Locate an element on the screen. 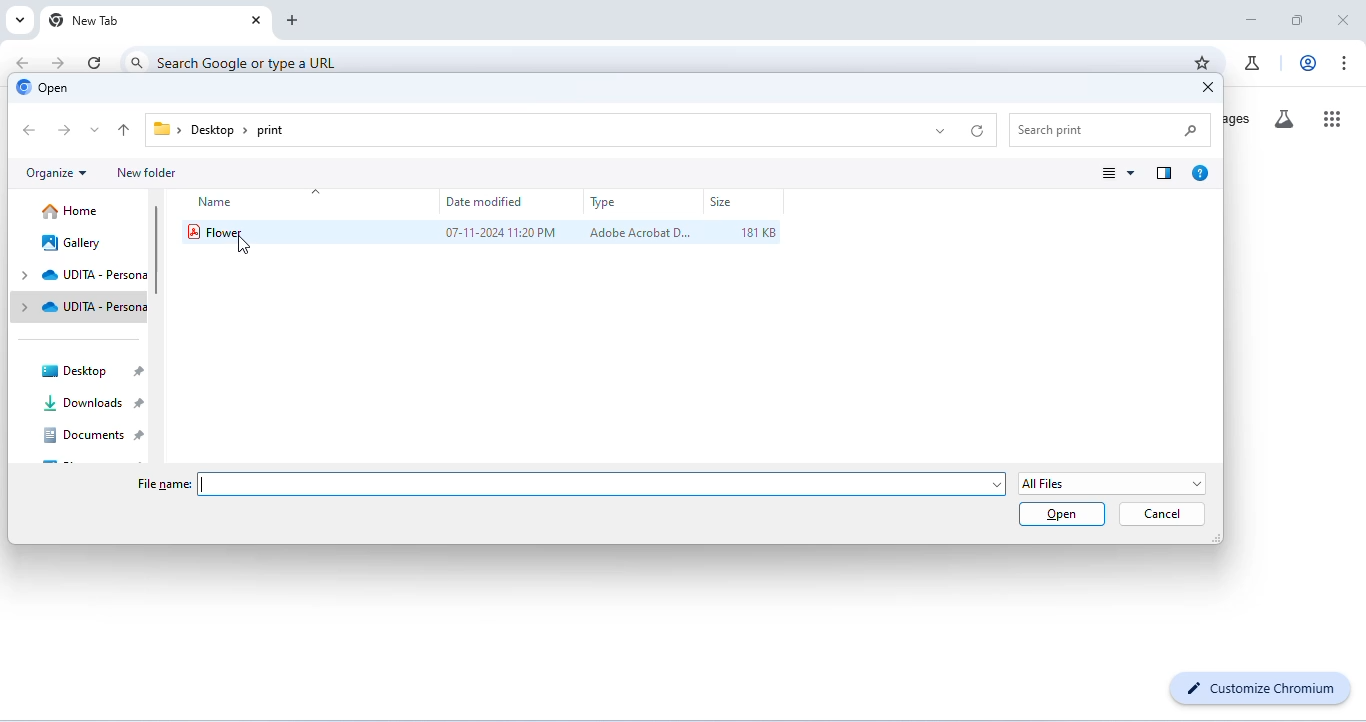  cancel is located at coordinates (1161, 515).